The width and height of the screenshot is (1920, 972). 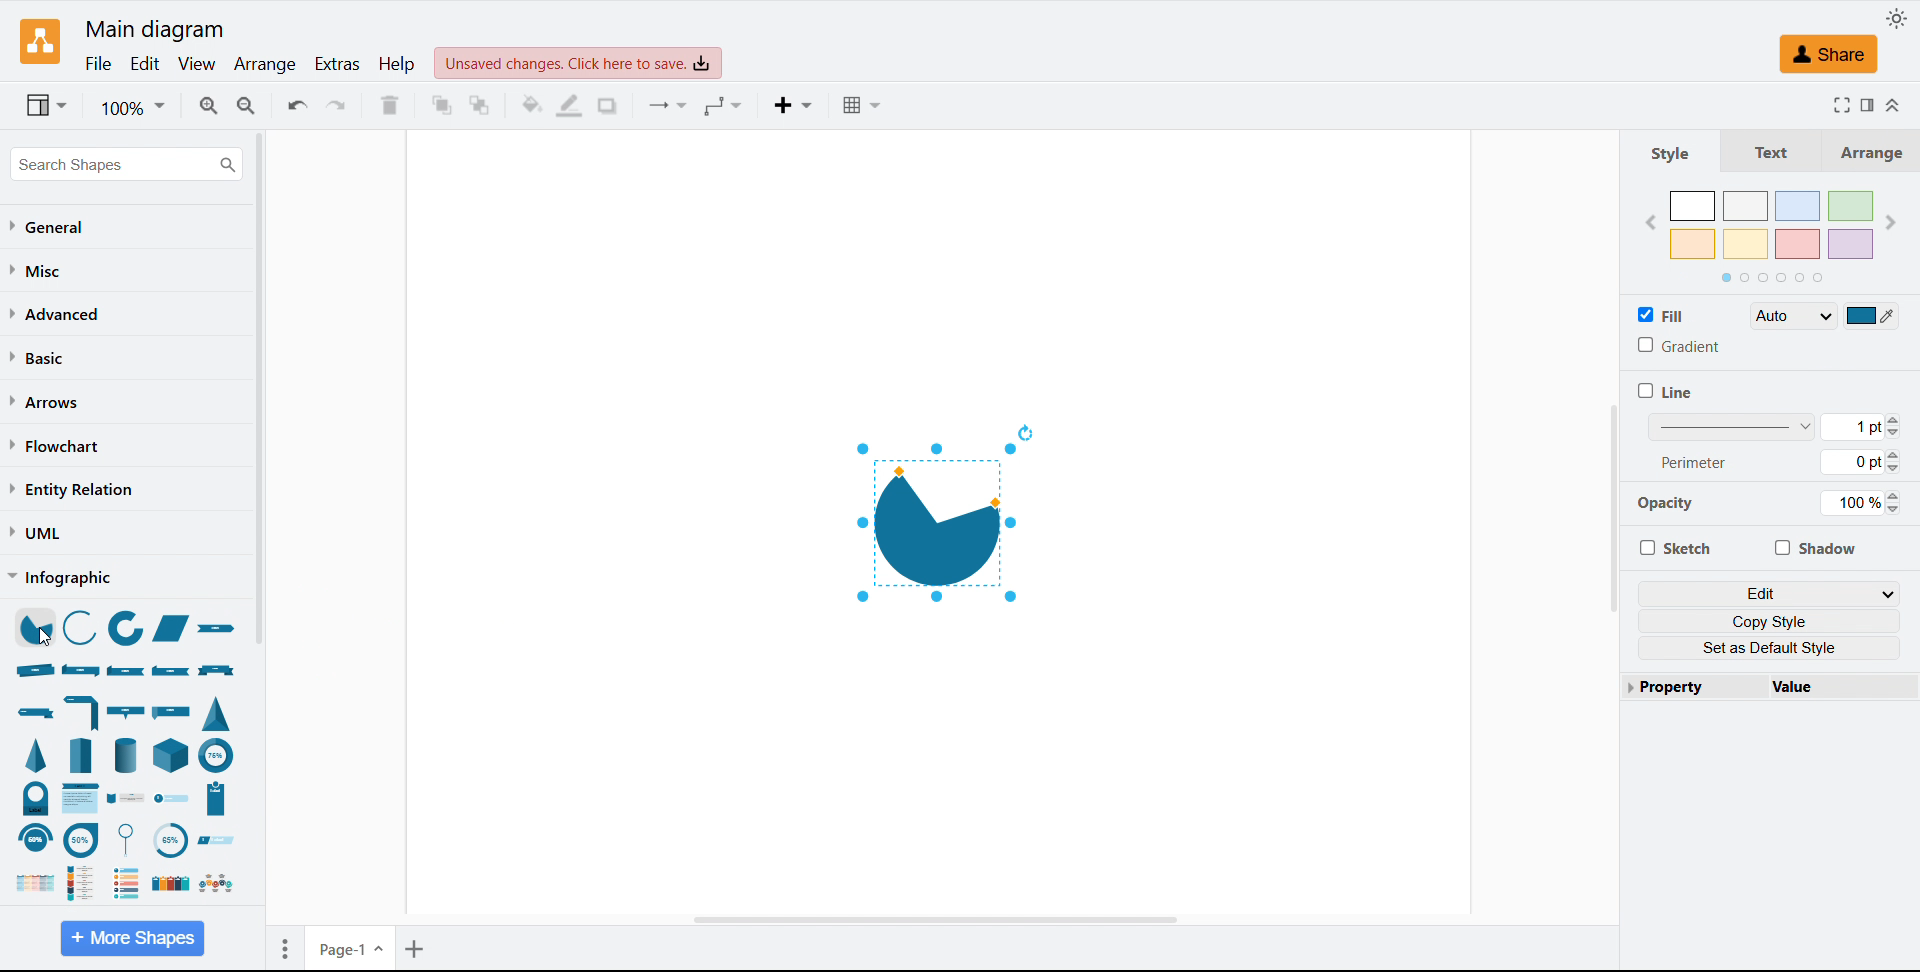 What do you see at coordinates (143, 64) in the screenshot?
I see `Edit ` at bounding box center [143, 64].